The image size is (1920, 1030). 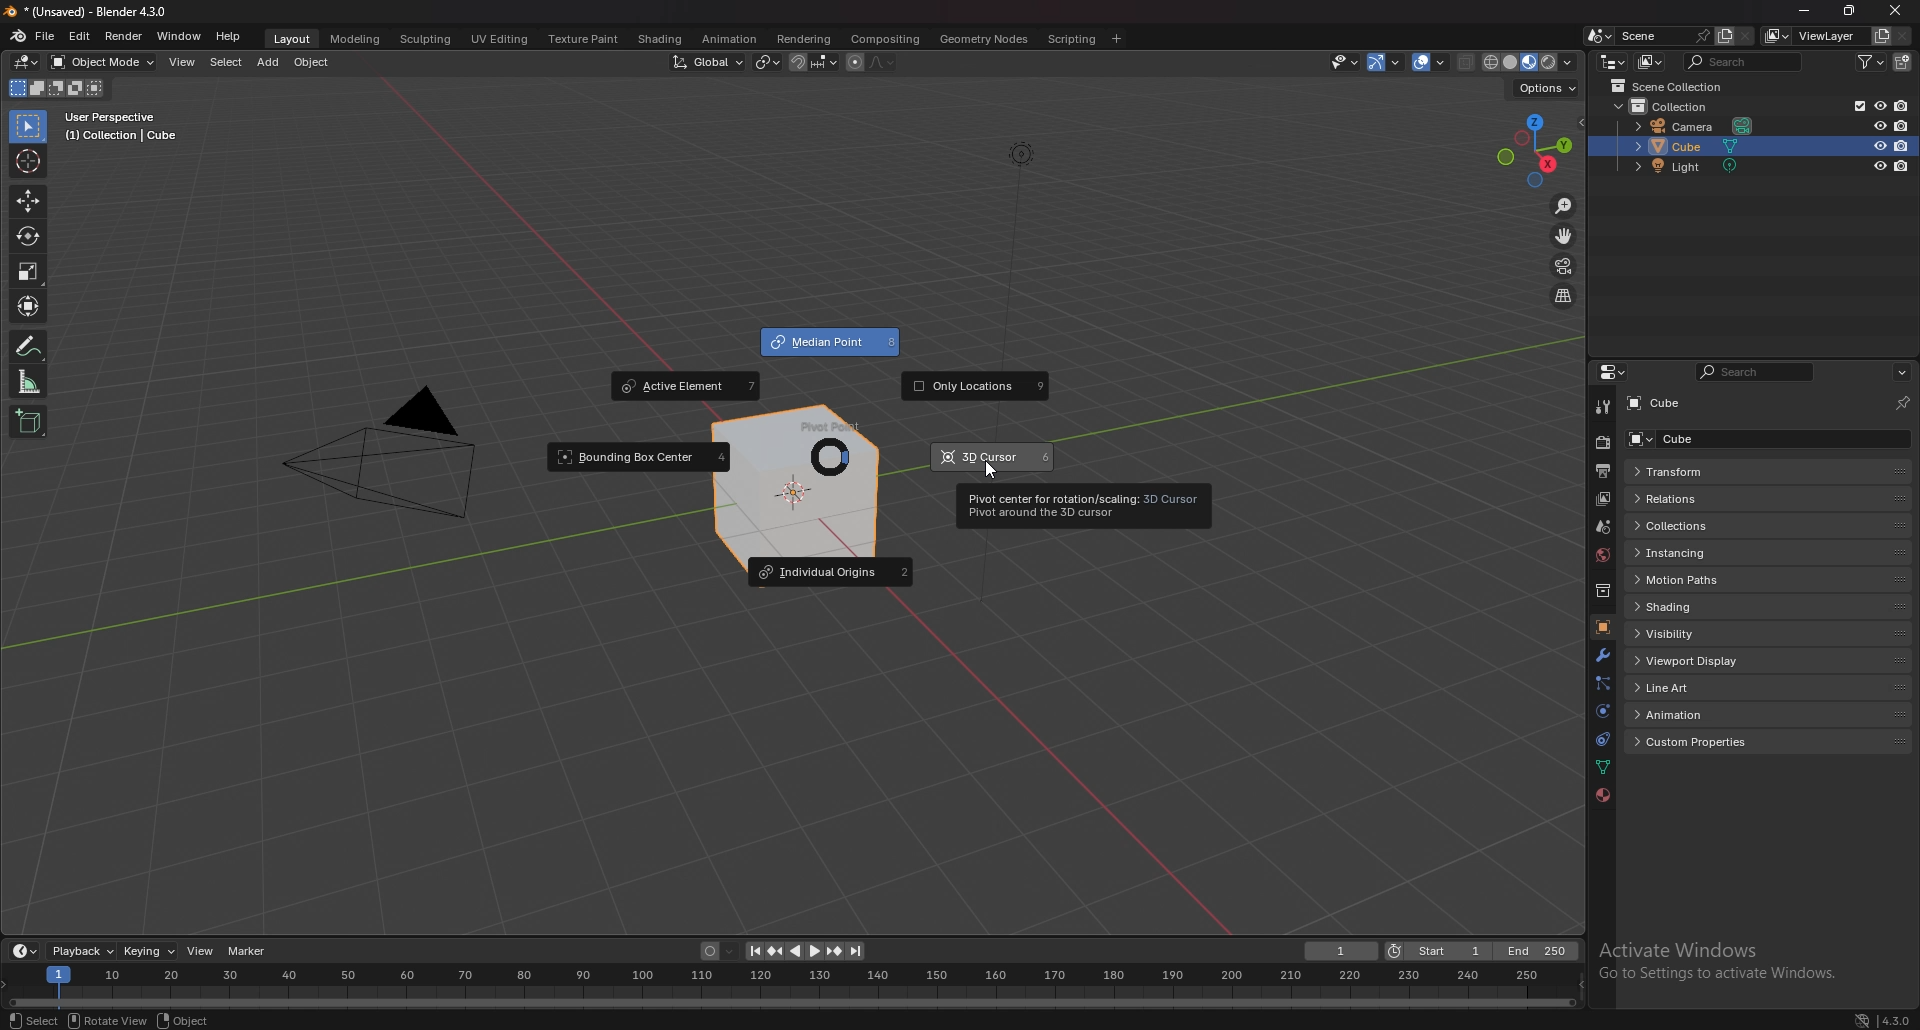 What do you see at coordinates (1812, 36) in the screenshot?
I see `view layer` at bounding box center [1812, 36].